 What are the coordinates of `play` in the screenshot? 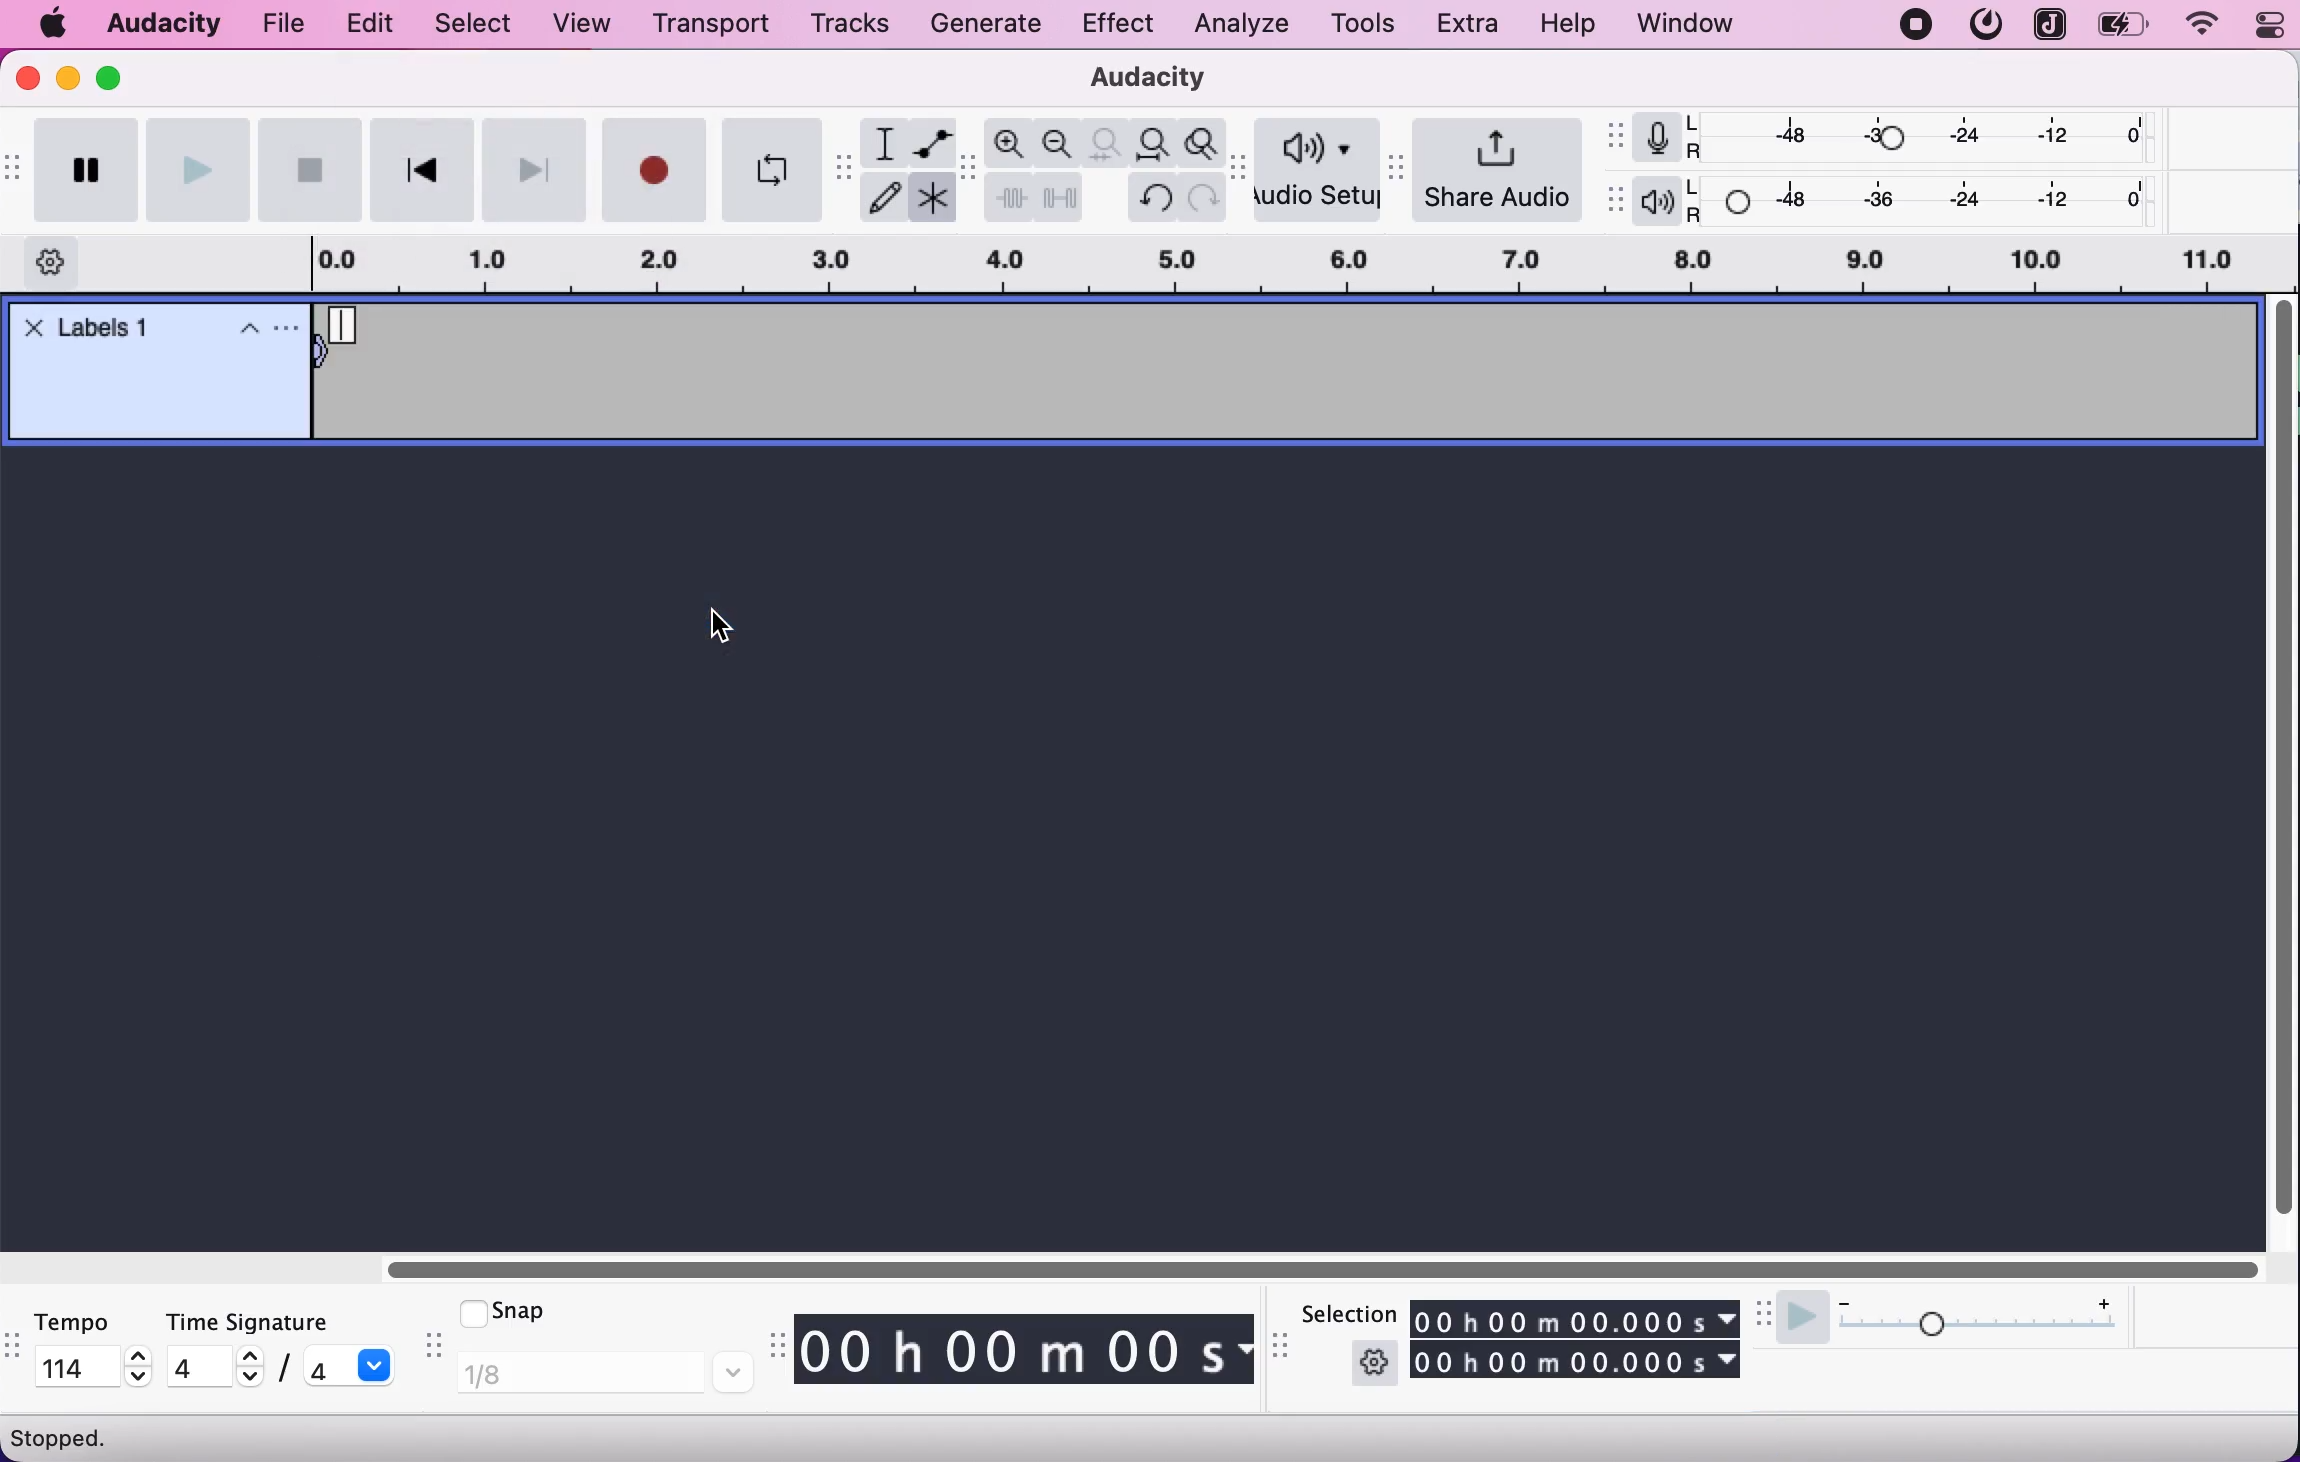 It's located at (198, 168).